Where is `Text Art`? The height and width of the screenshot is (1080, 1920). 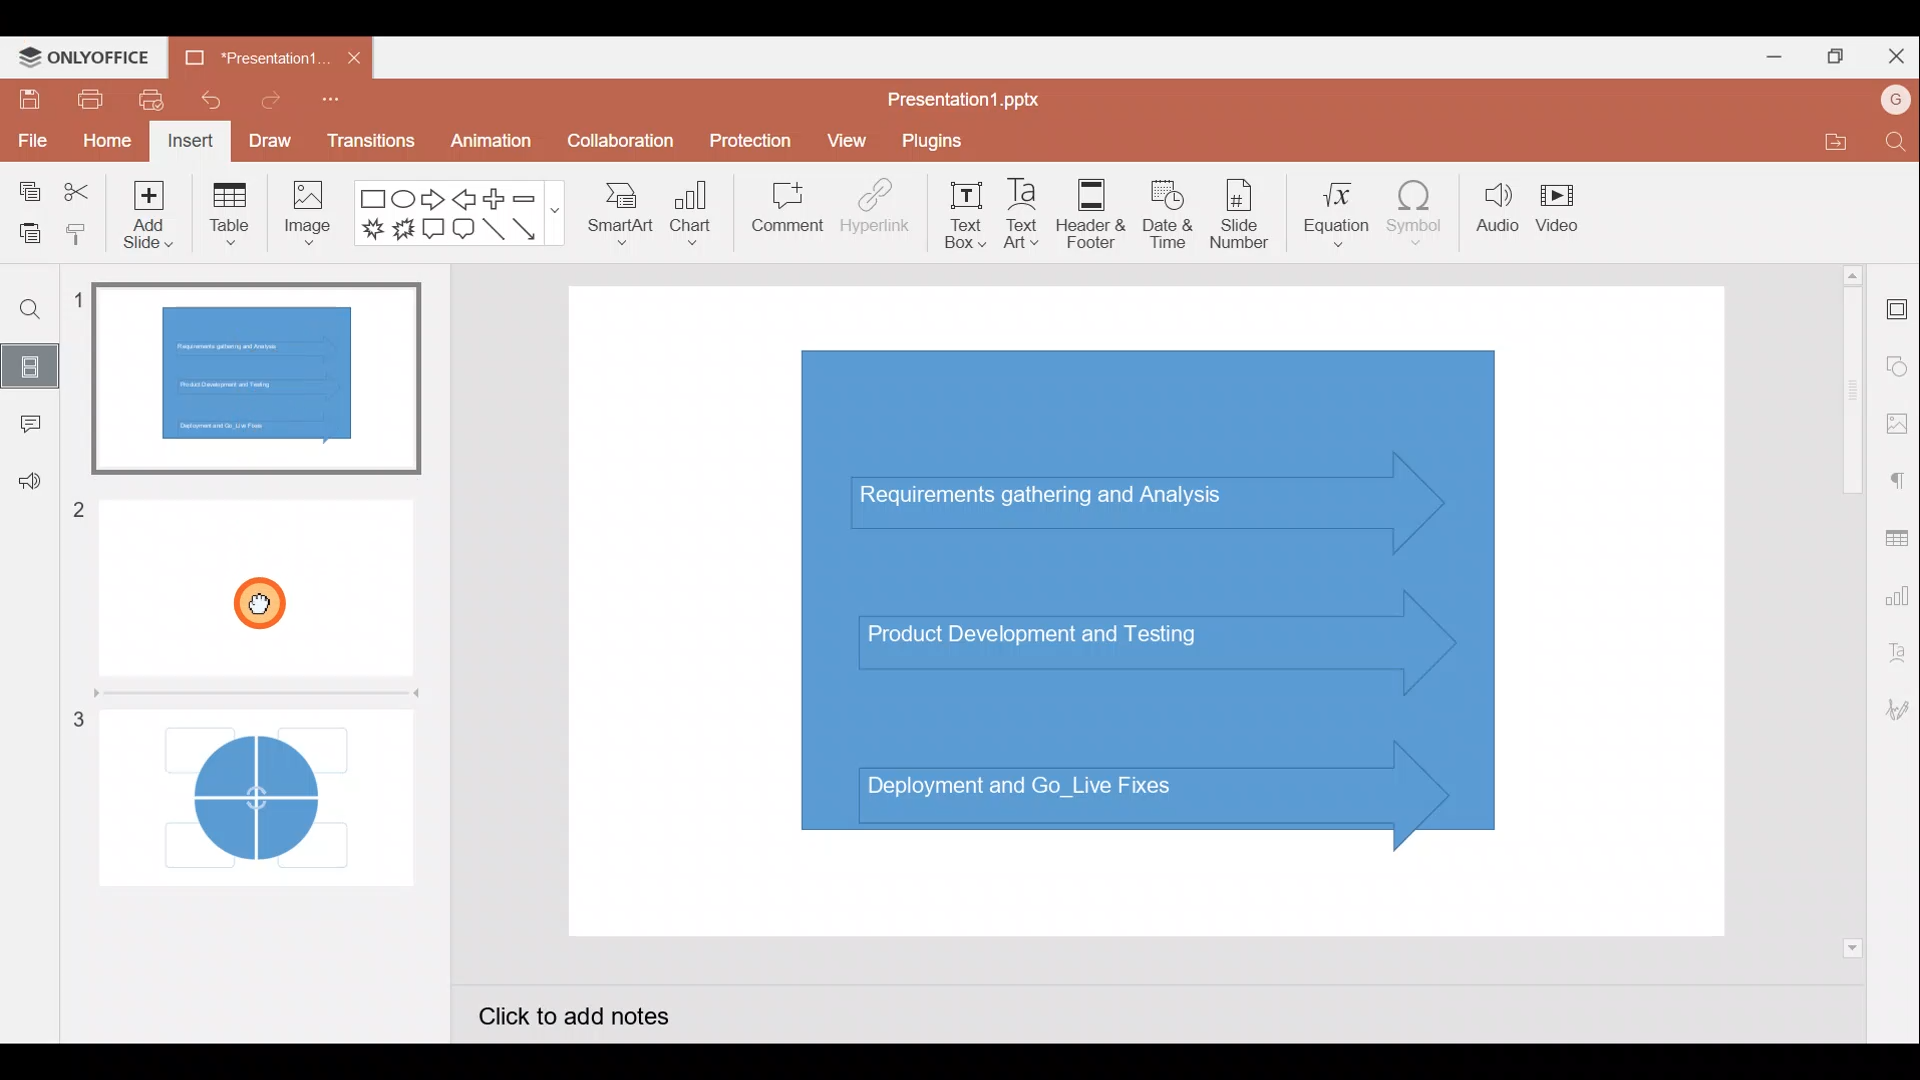 Text Art is located at coordinates (1028, 215).